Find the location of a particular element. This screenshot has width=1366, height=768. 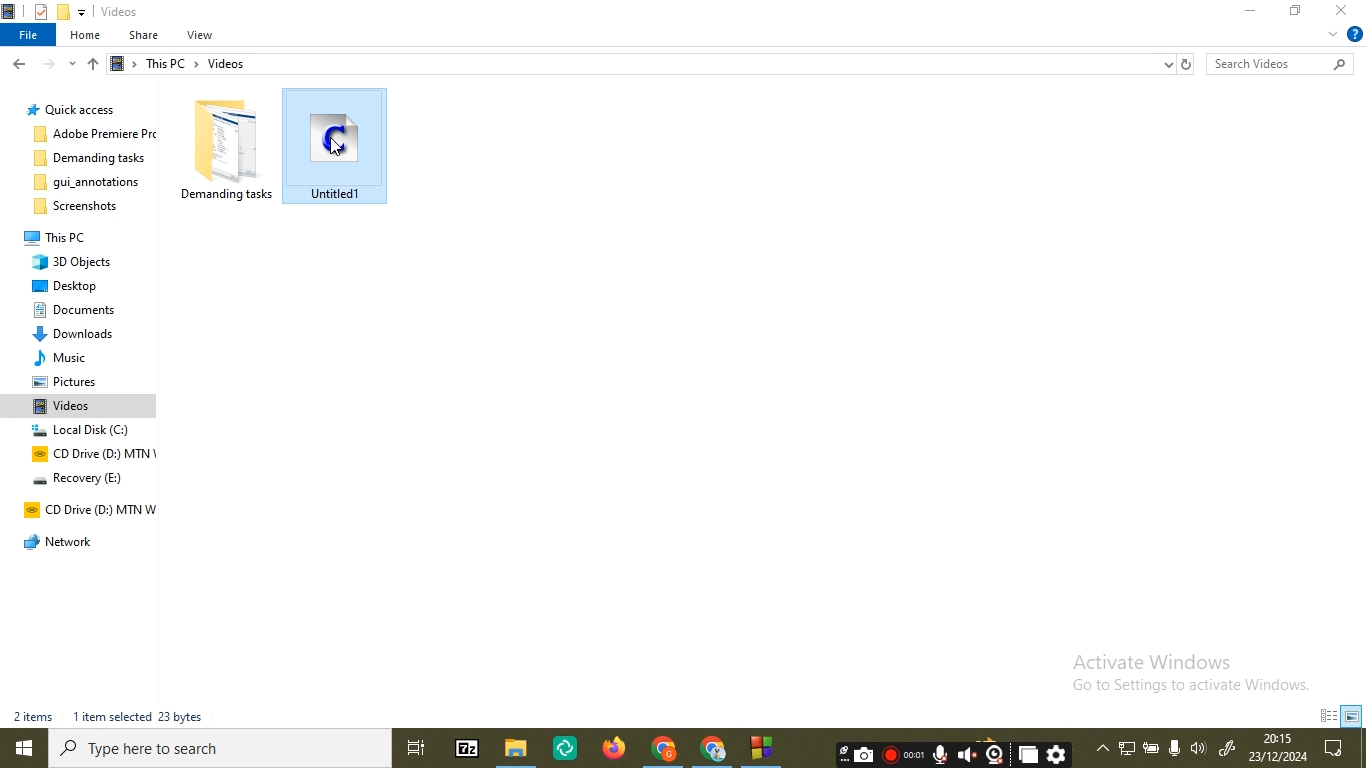

search bar is located at coordinates (221, 747).